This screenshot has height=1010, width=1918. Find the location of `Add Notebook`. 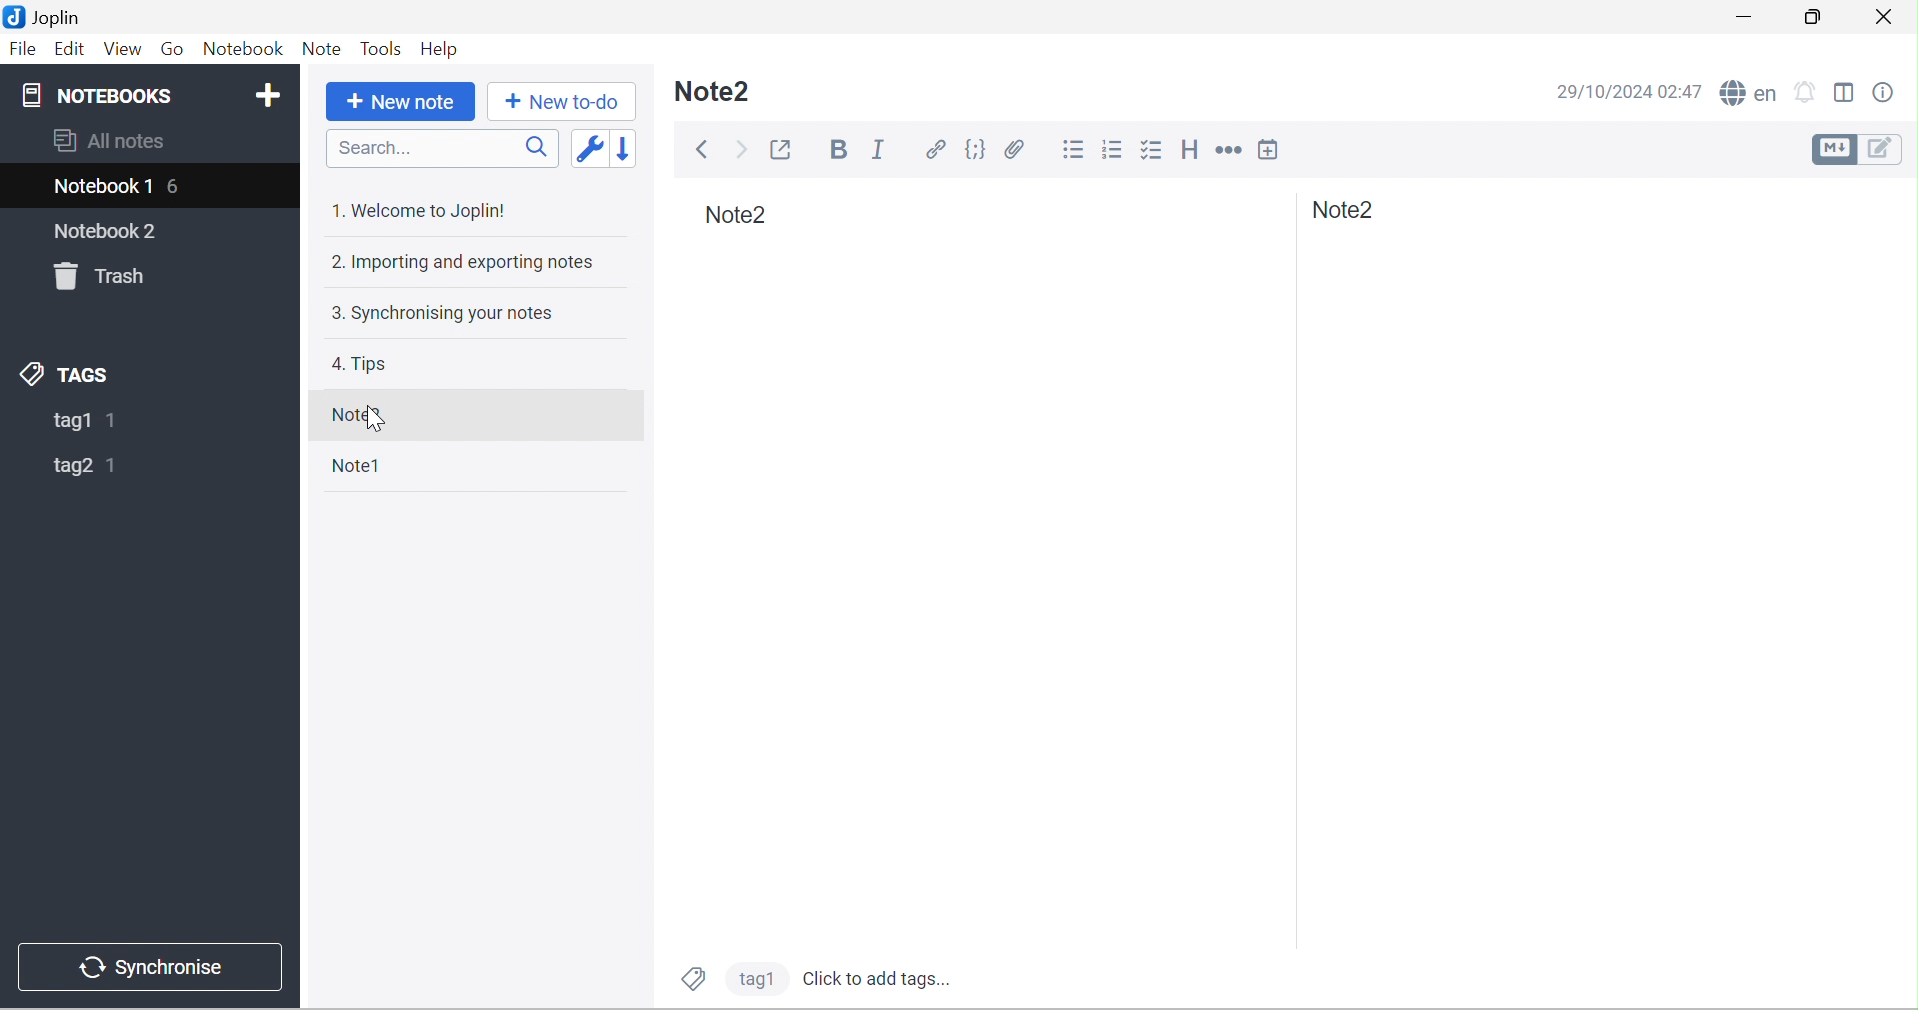

Add Notebook is located at coordinates (274, 97).